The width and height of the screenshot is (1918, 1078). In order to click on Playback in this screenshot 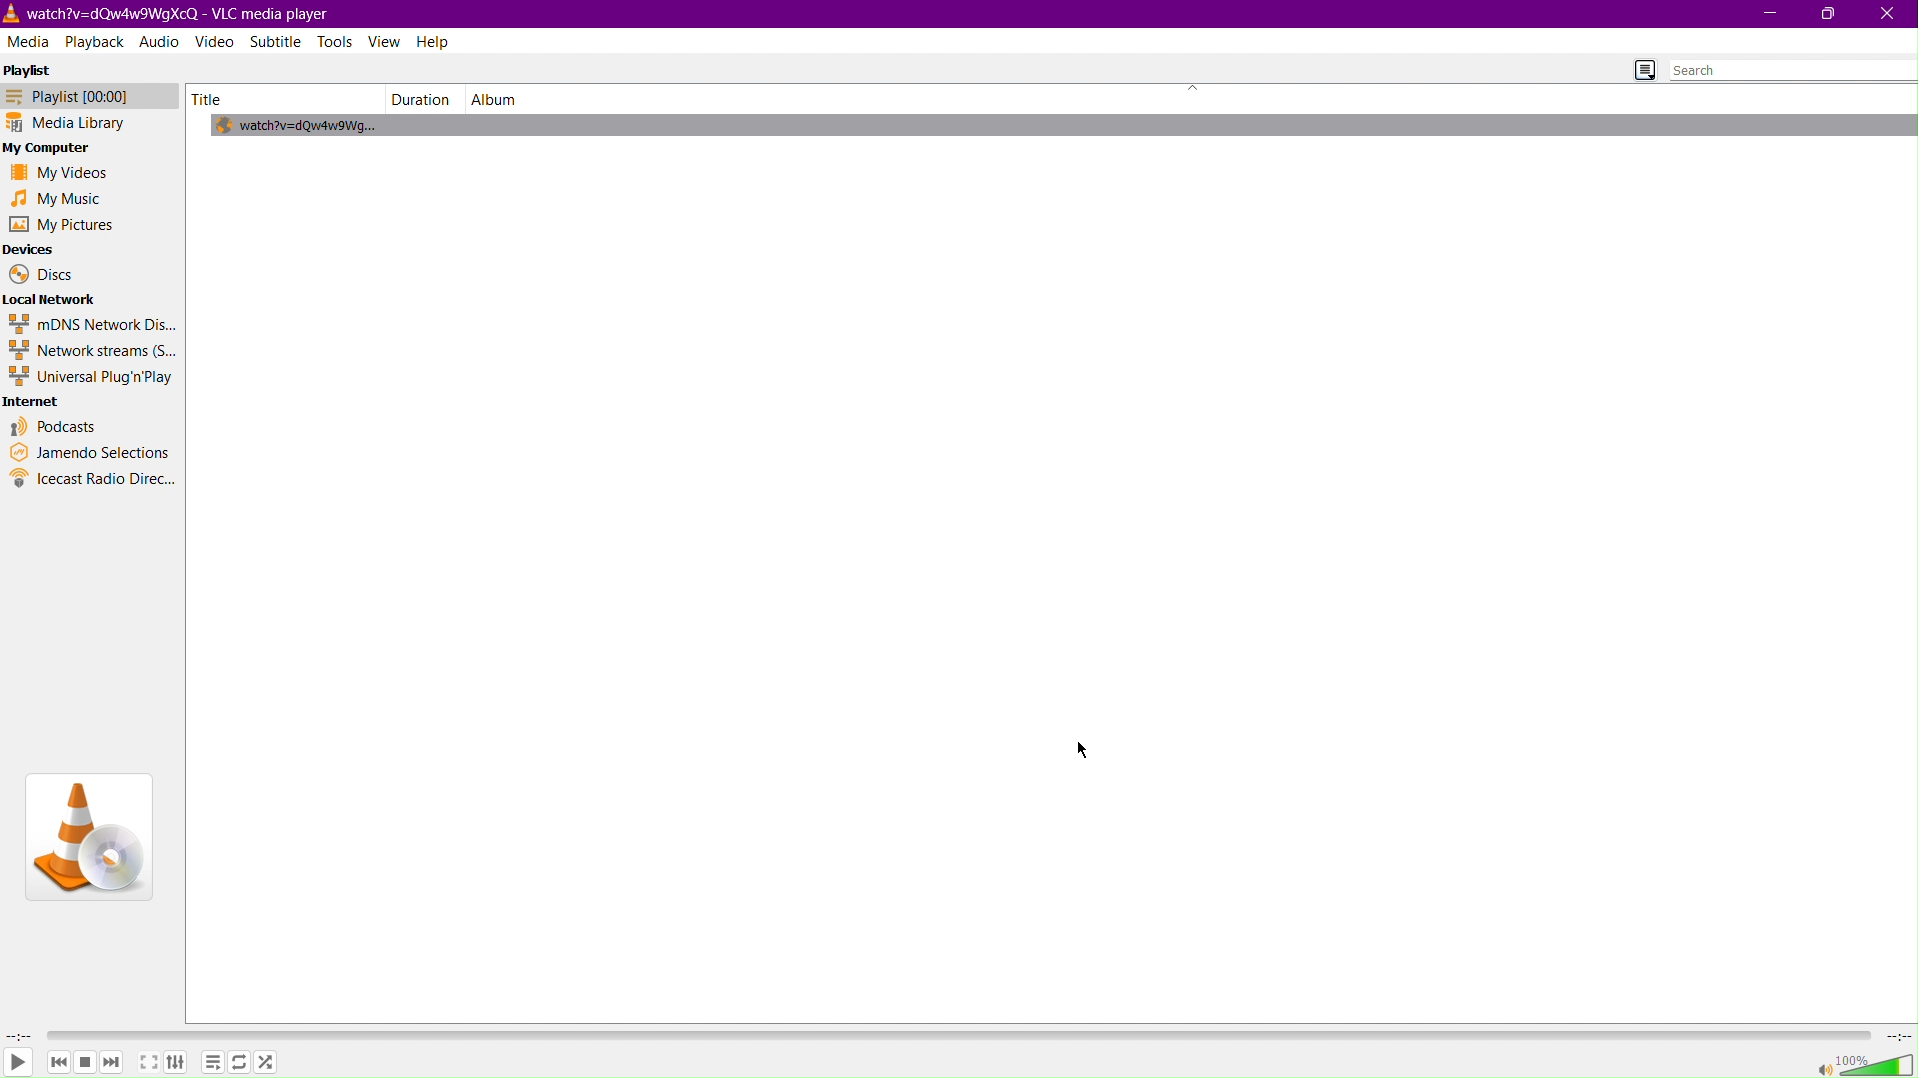, I will do `click(96, 42)`.